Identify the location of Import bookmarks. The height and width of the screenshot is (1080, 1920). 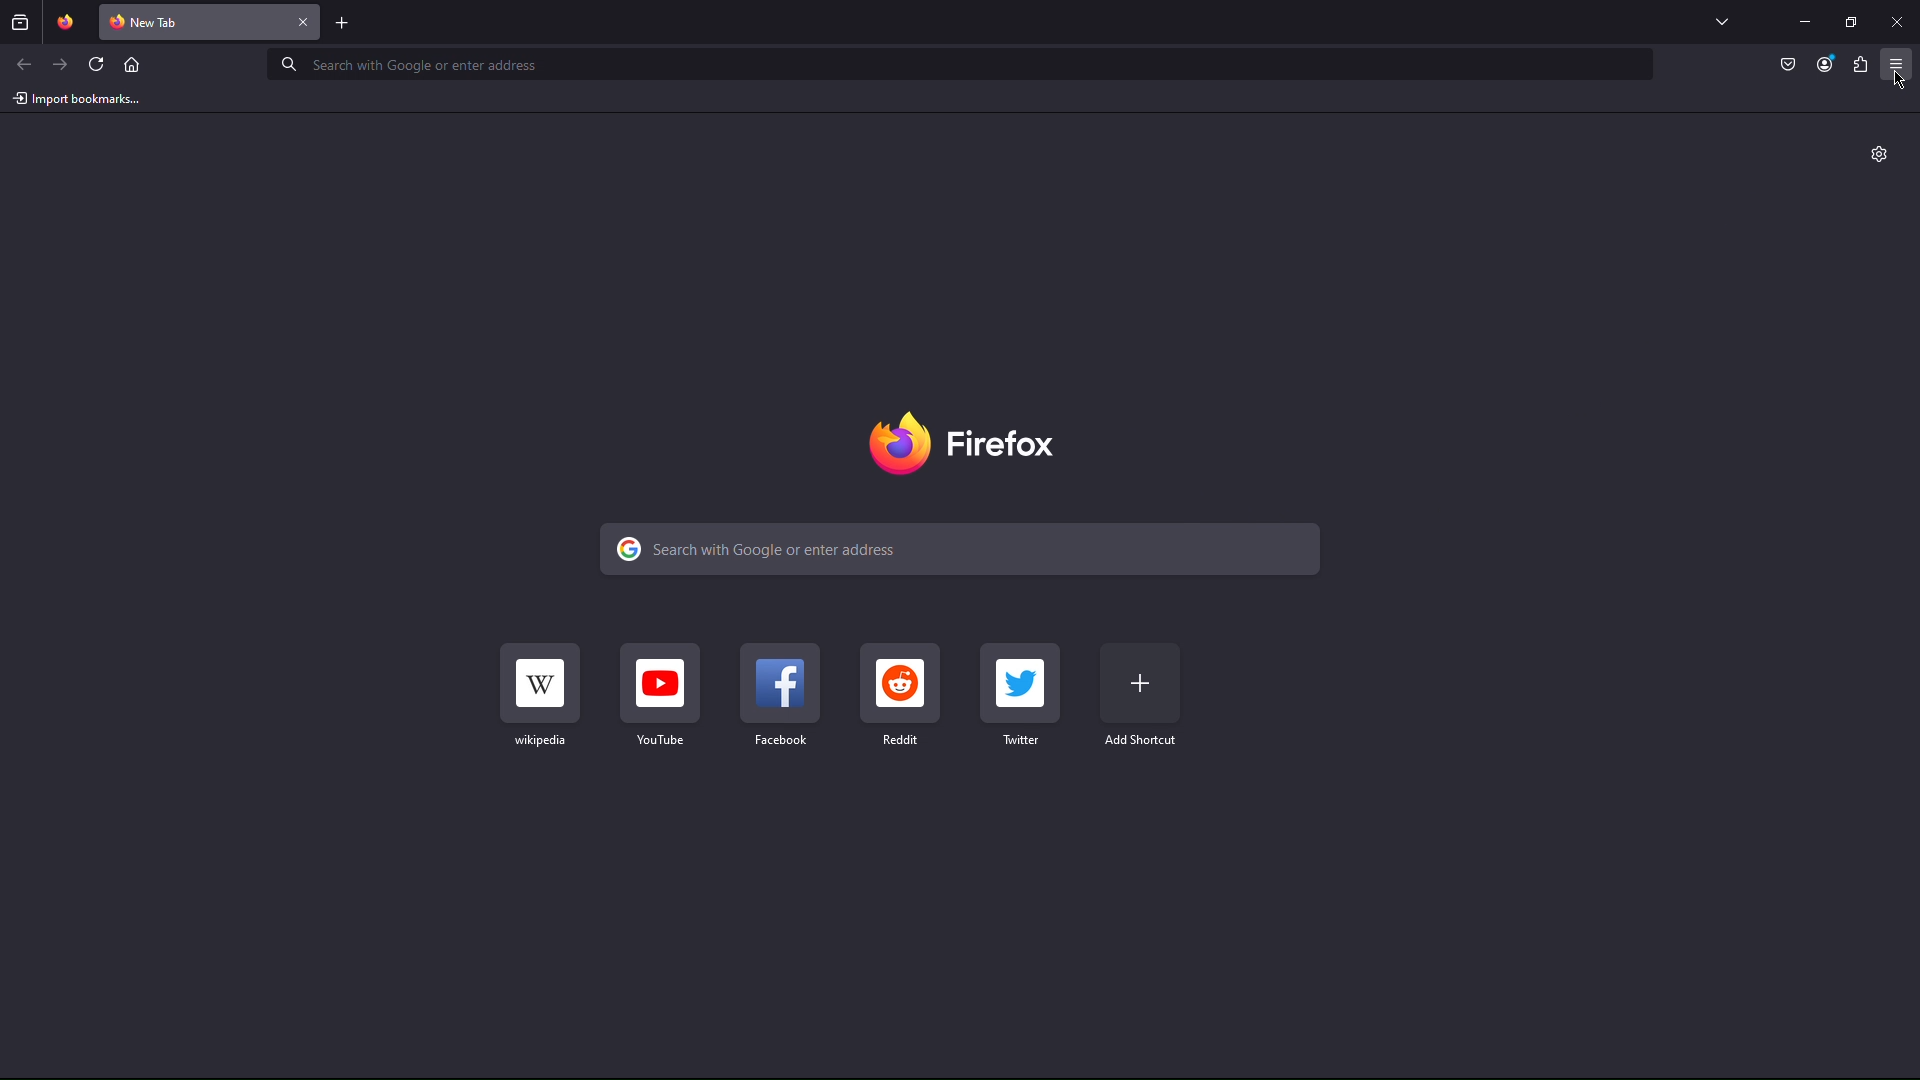
(76, 98).